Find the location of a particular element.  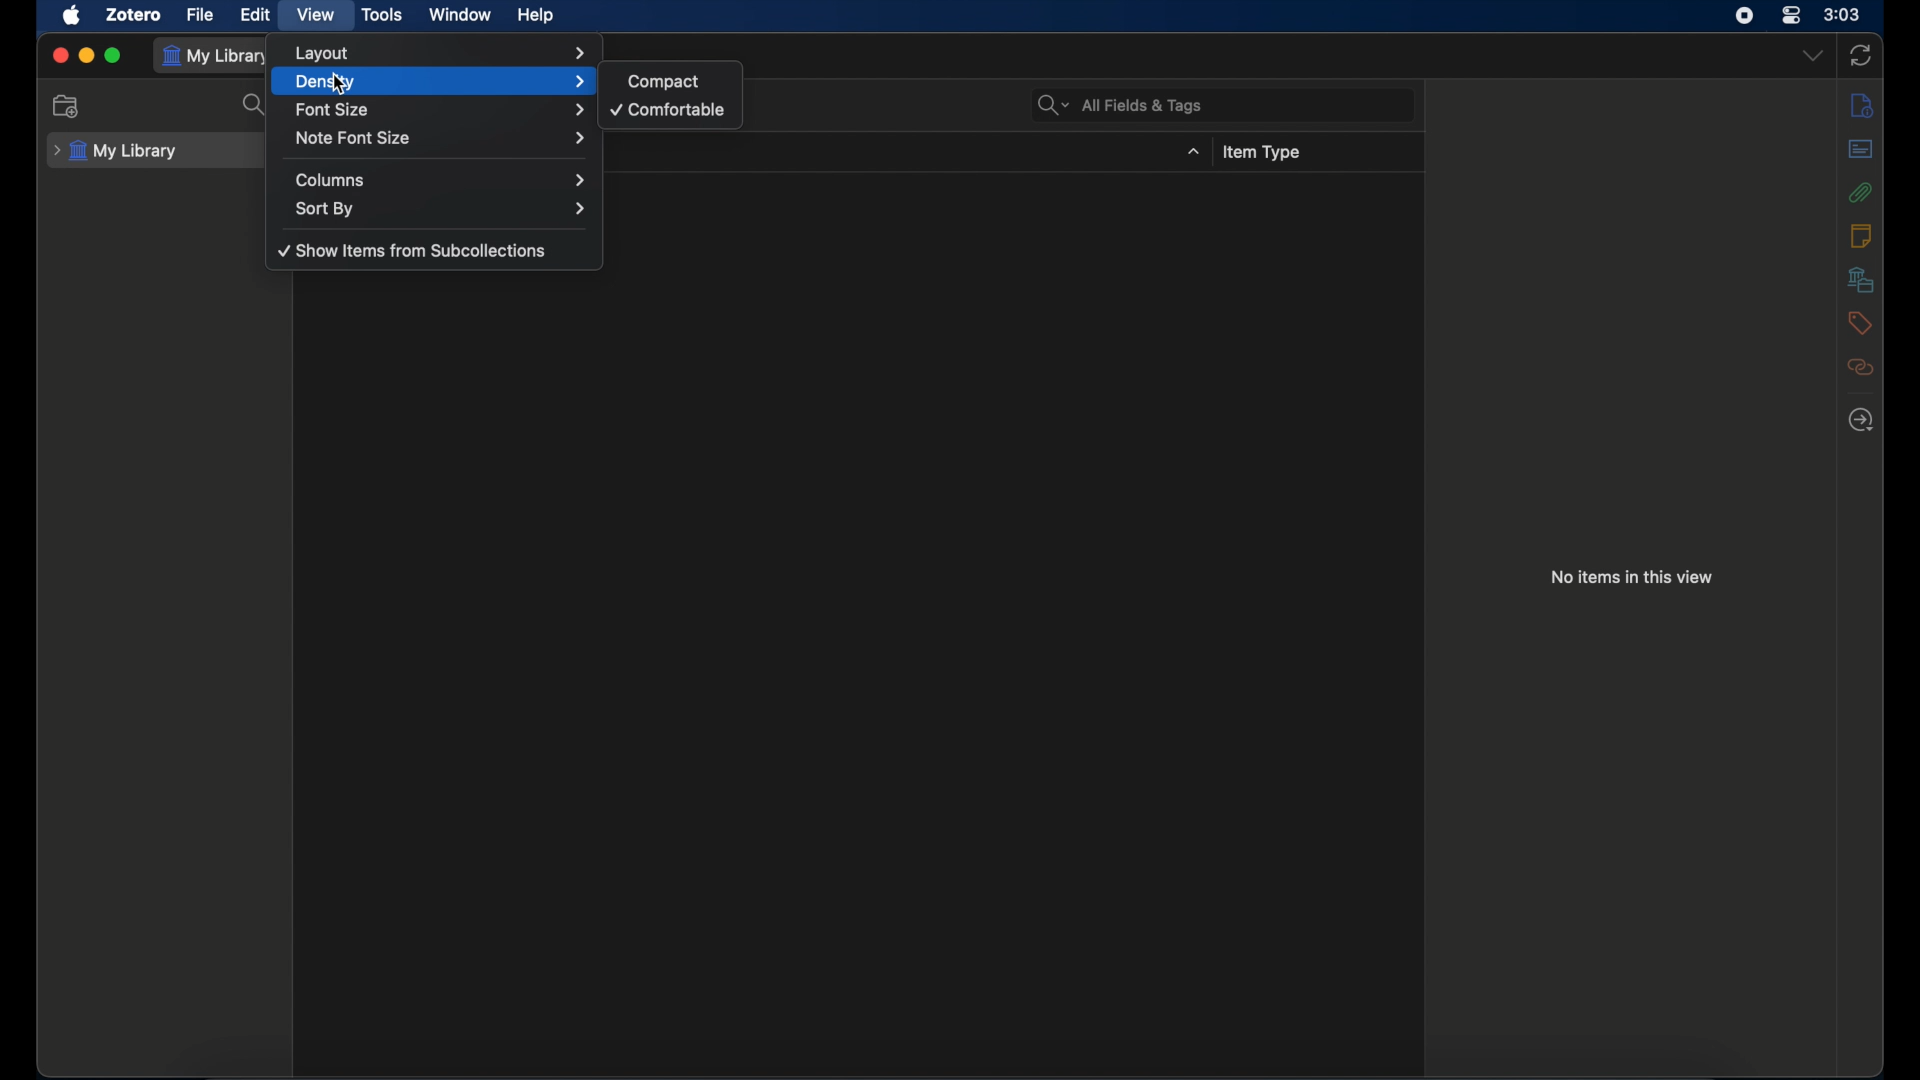

time is located at coordinates (1843, 13).